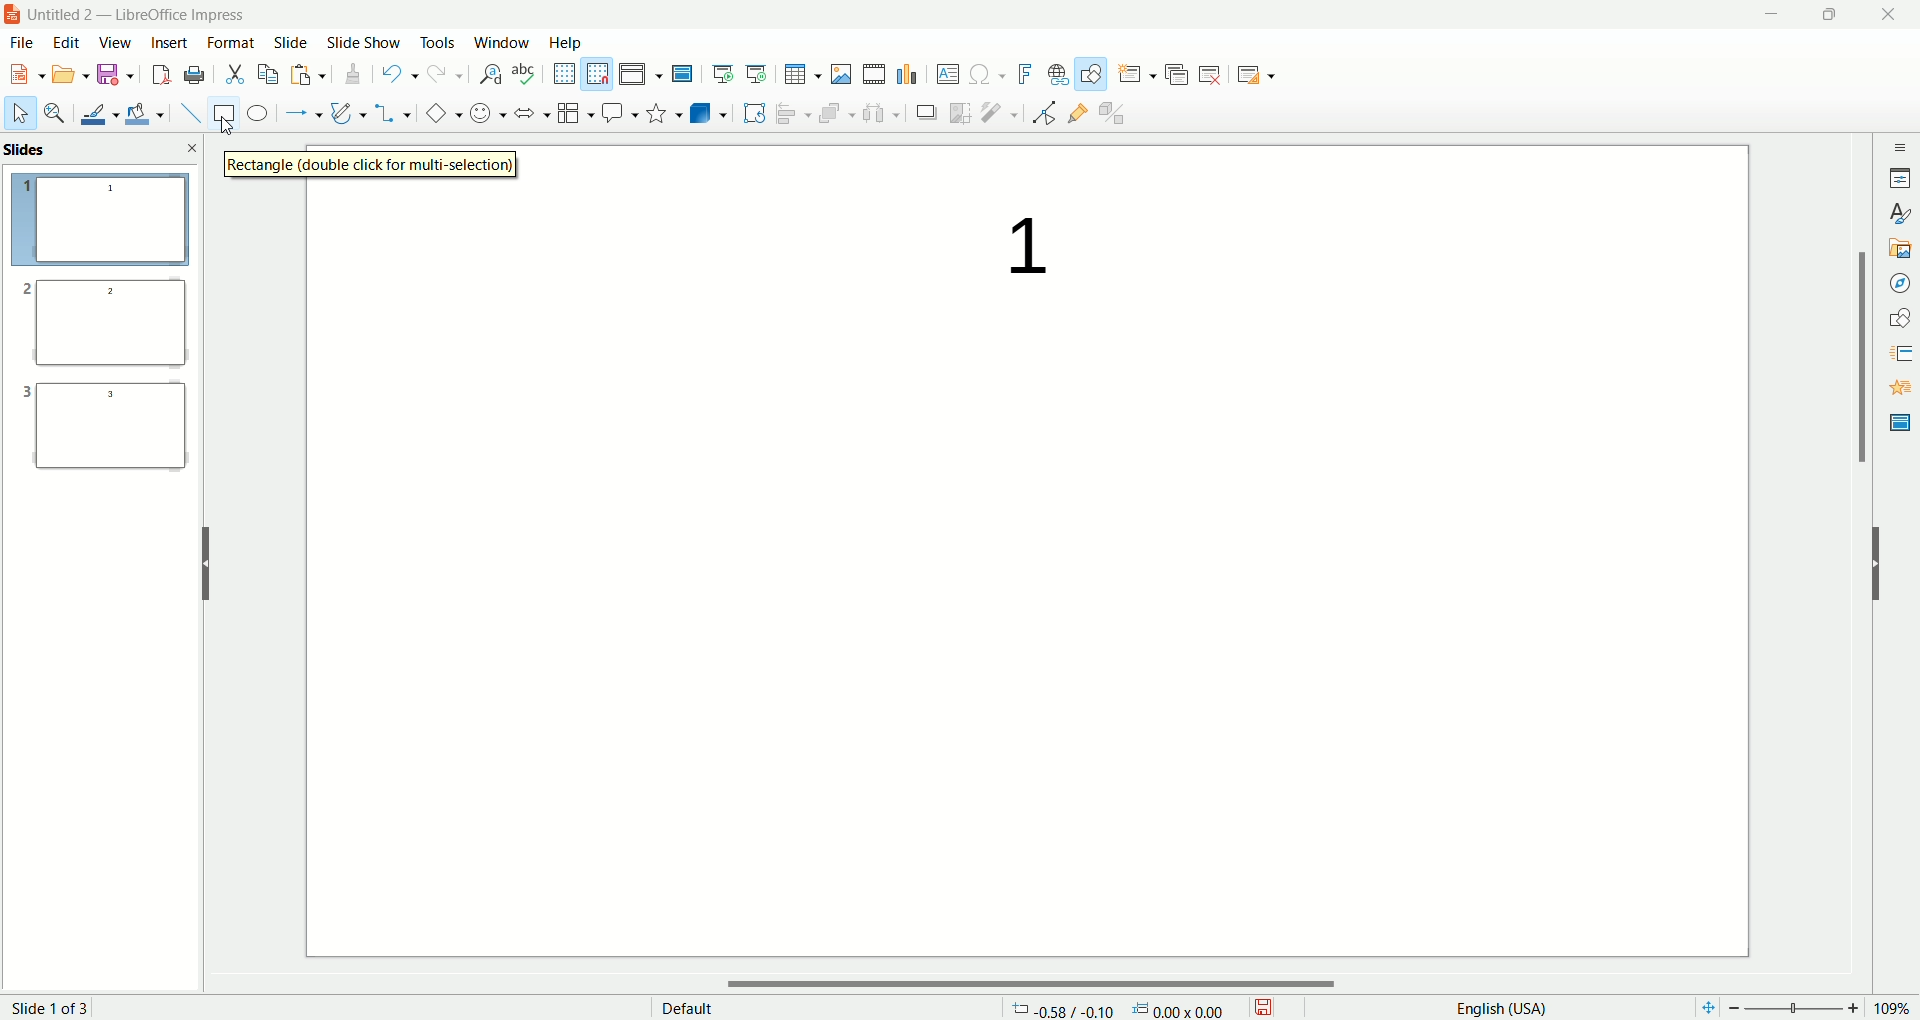  What do you see at coordinates (1898, 144) in the screenshot?
I see `sidebar settings` at bounding box center [1898, 144].